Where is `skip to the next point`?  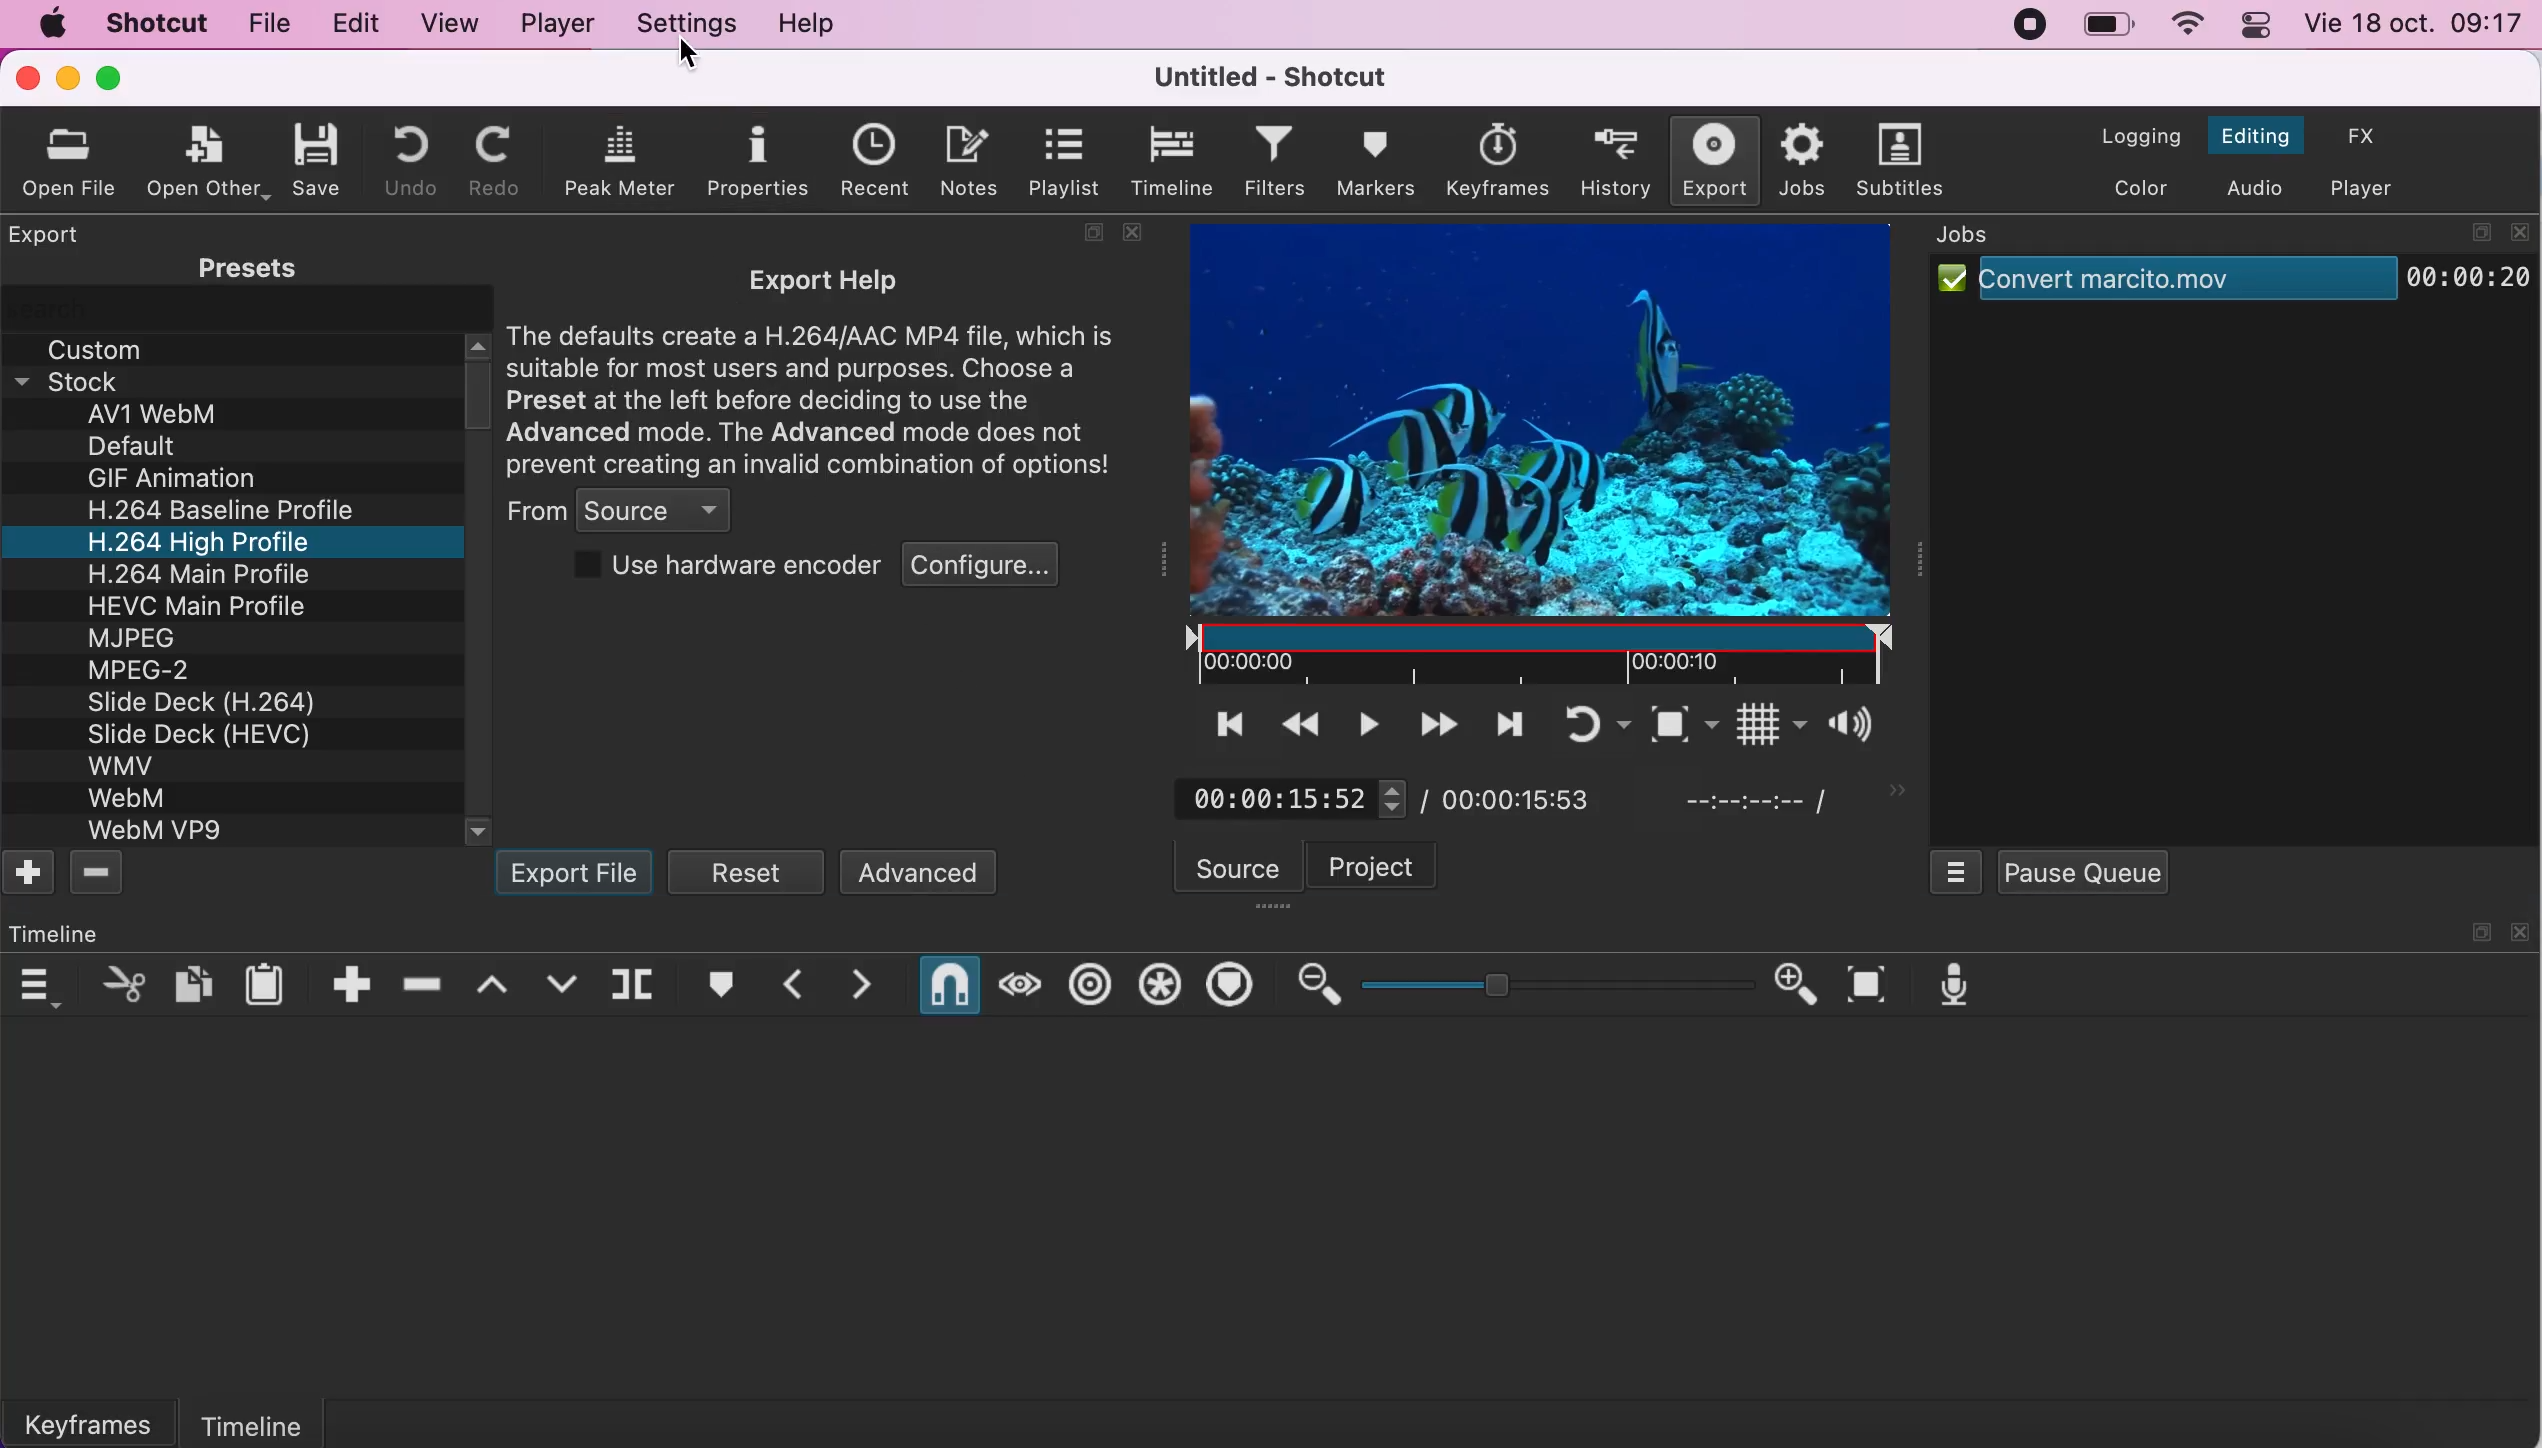
skip to the next point is located at coordinates (1506, 723).